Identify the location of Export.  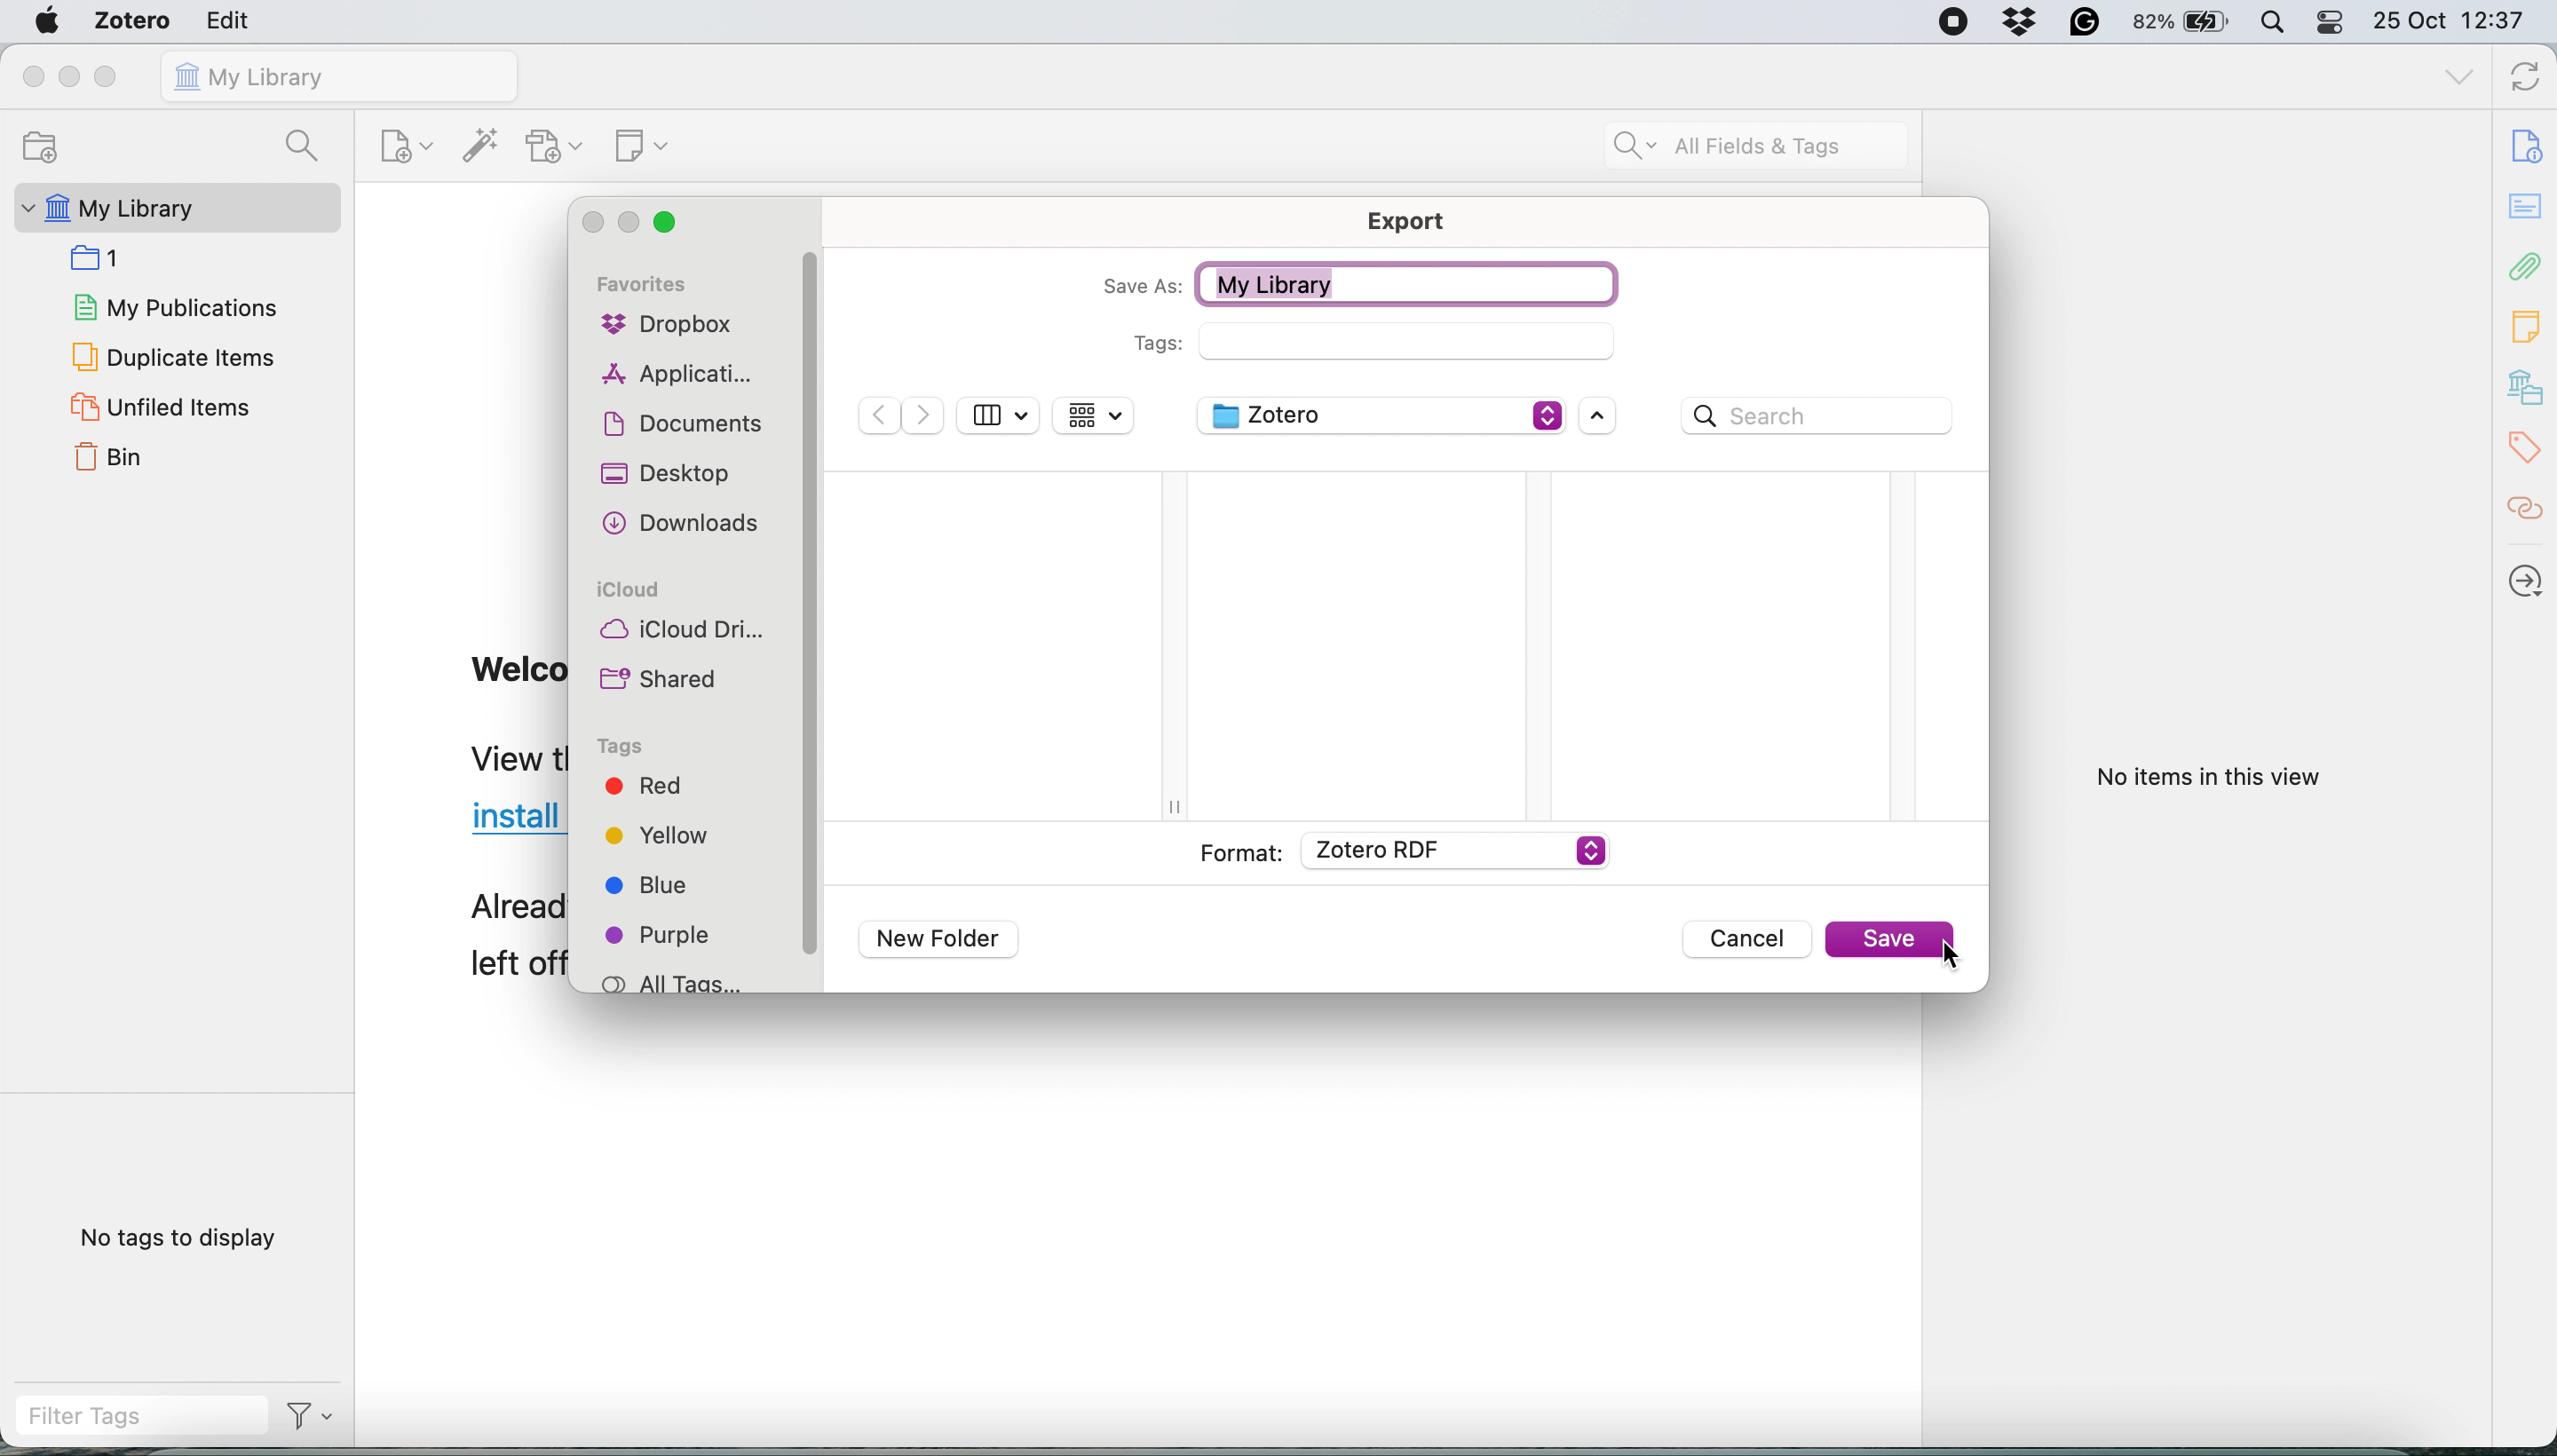
(1406, 219).